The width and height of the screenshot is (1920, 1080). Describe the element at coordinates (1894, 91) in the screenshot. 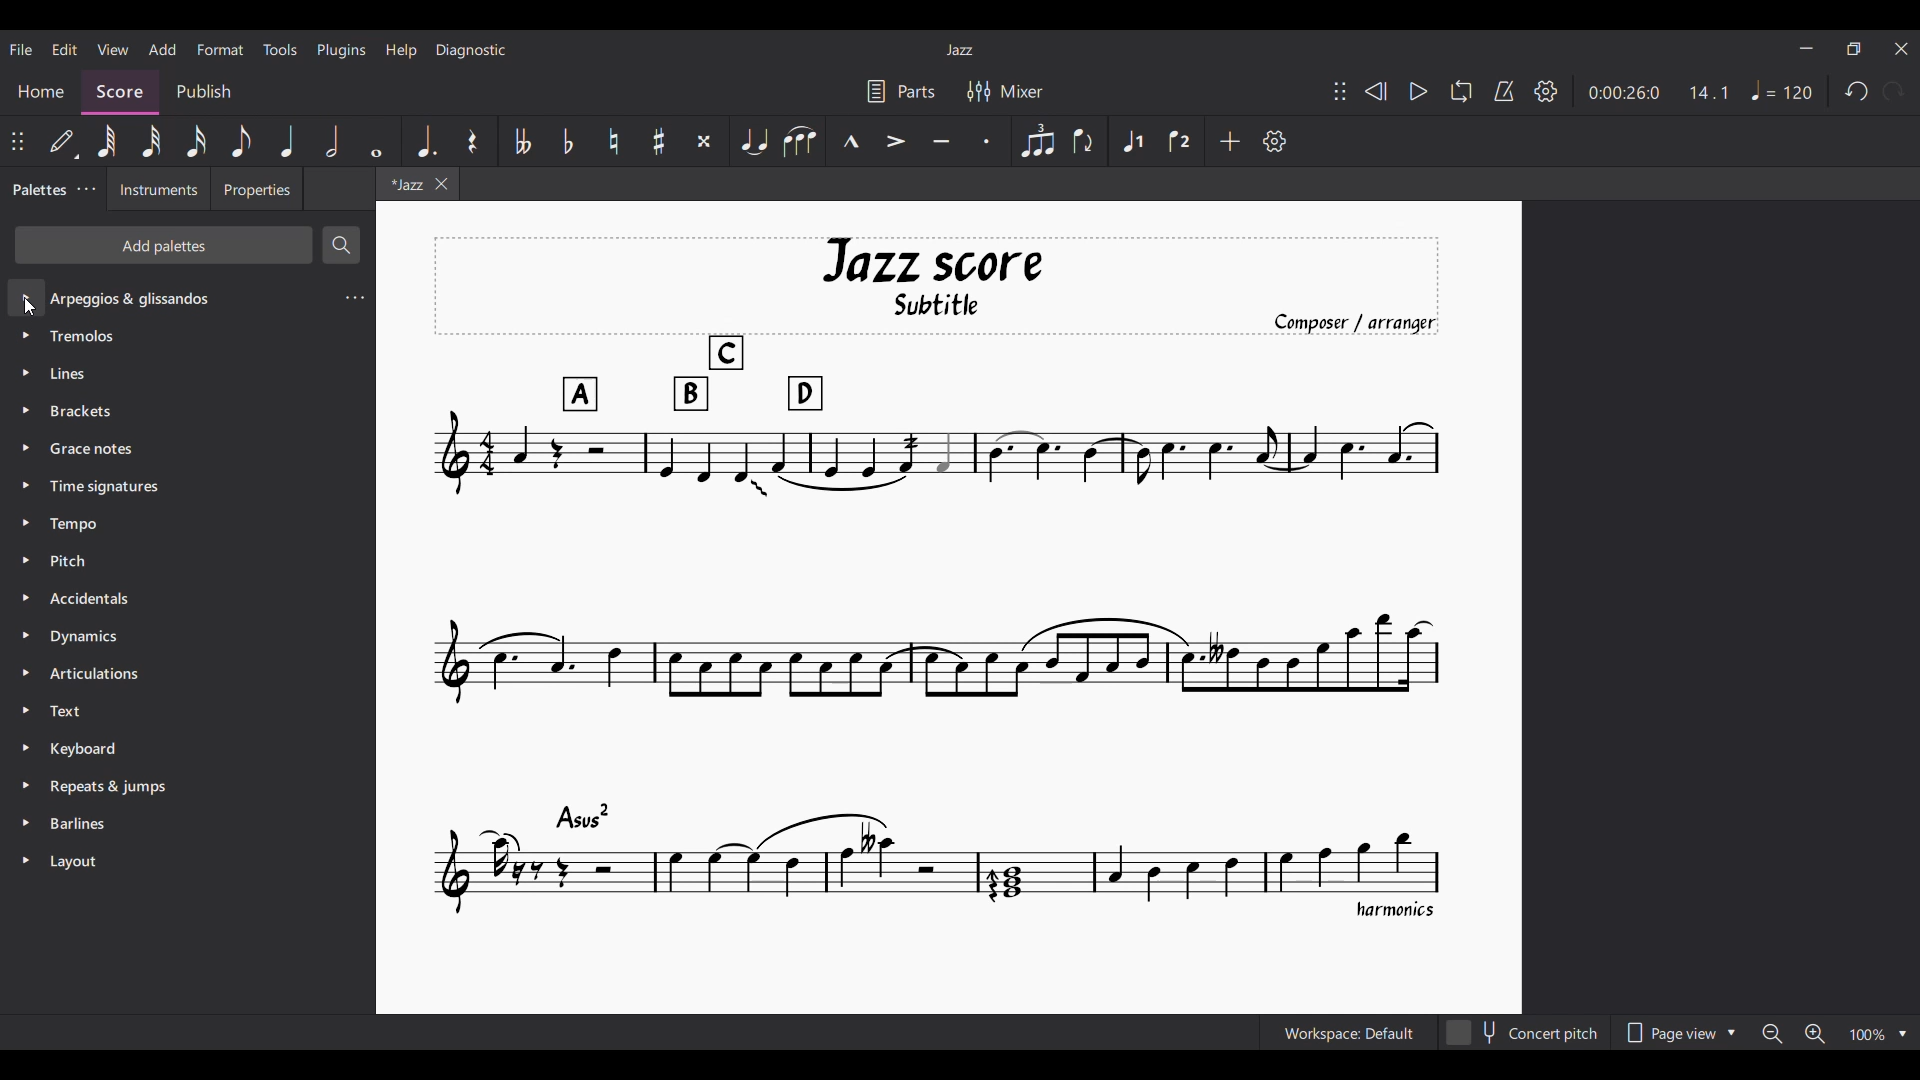

I see `Redo` at that location.